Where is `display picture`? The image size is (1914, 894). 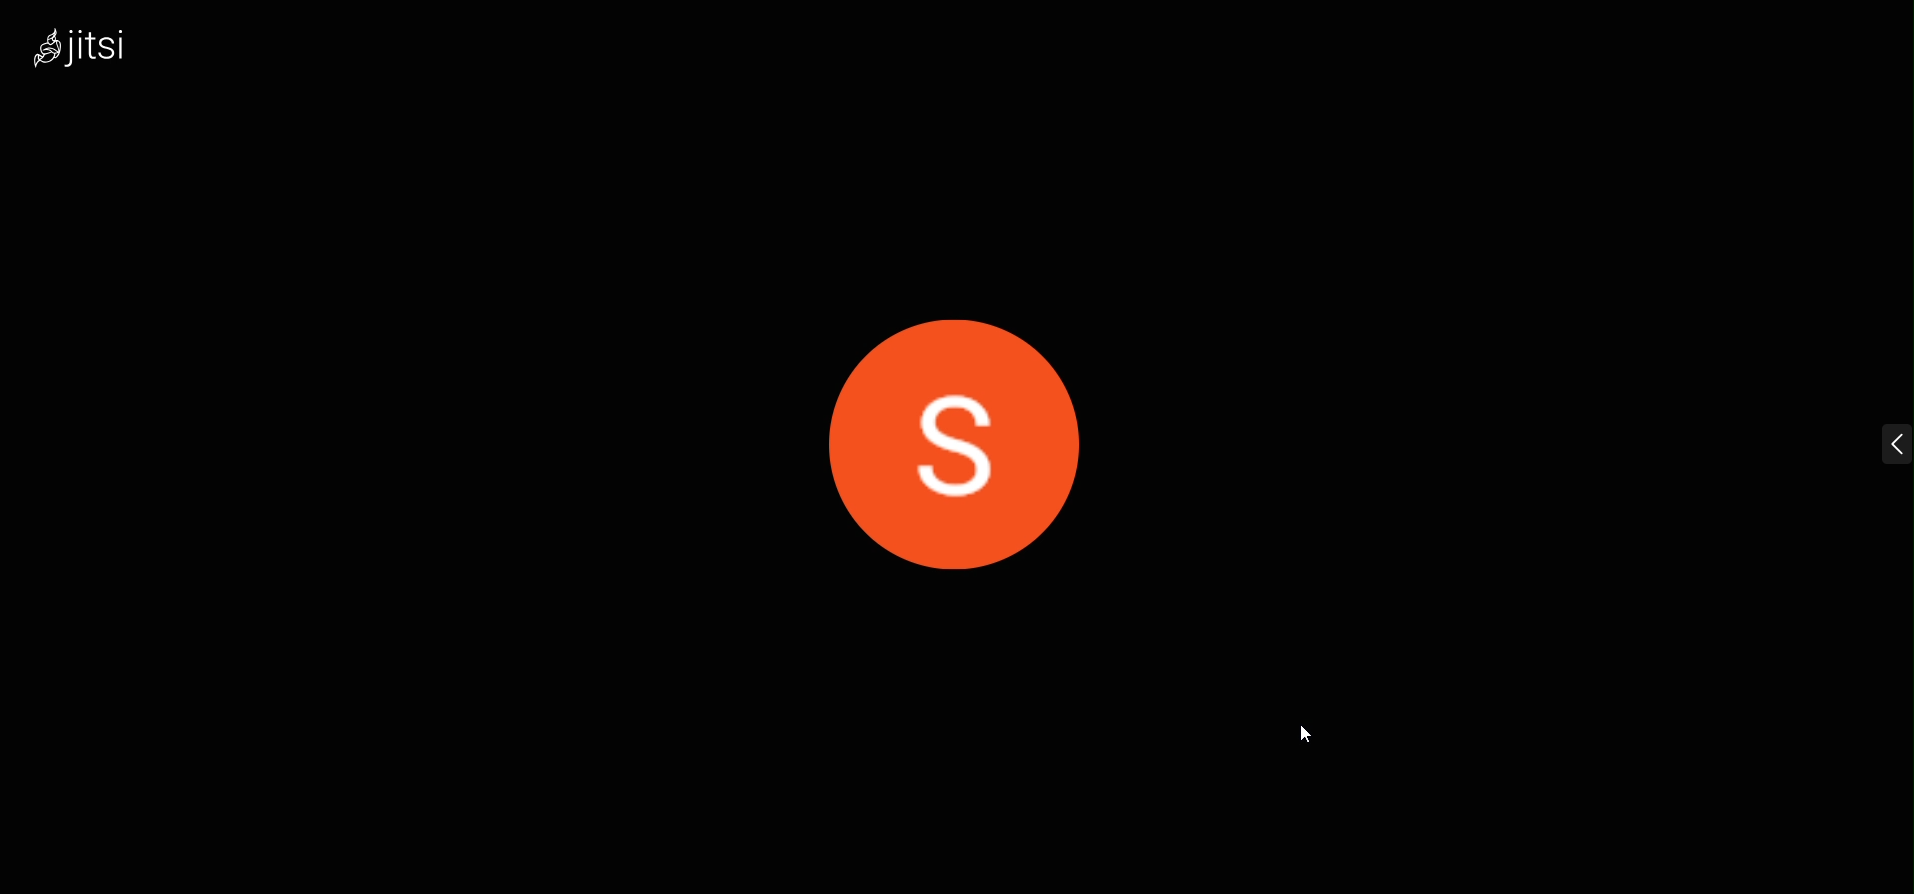
display picture is located at coordinates (966, 469).